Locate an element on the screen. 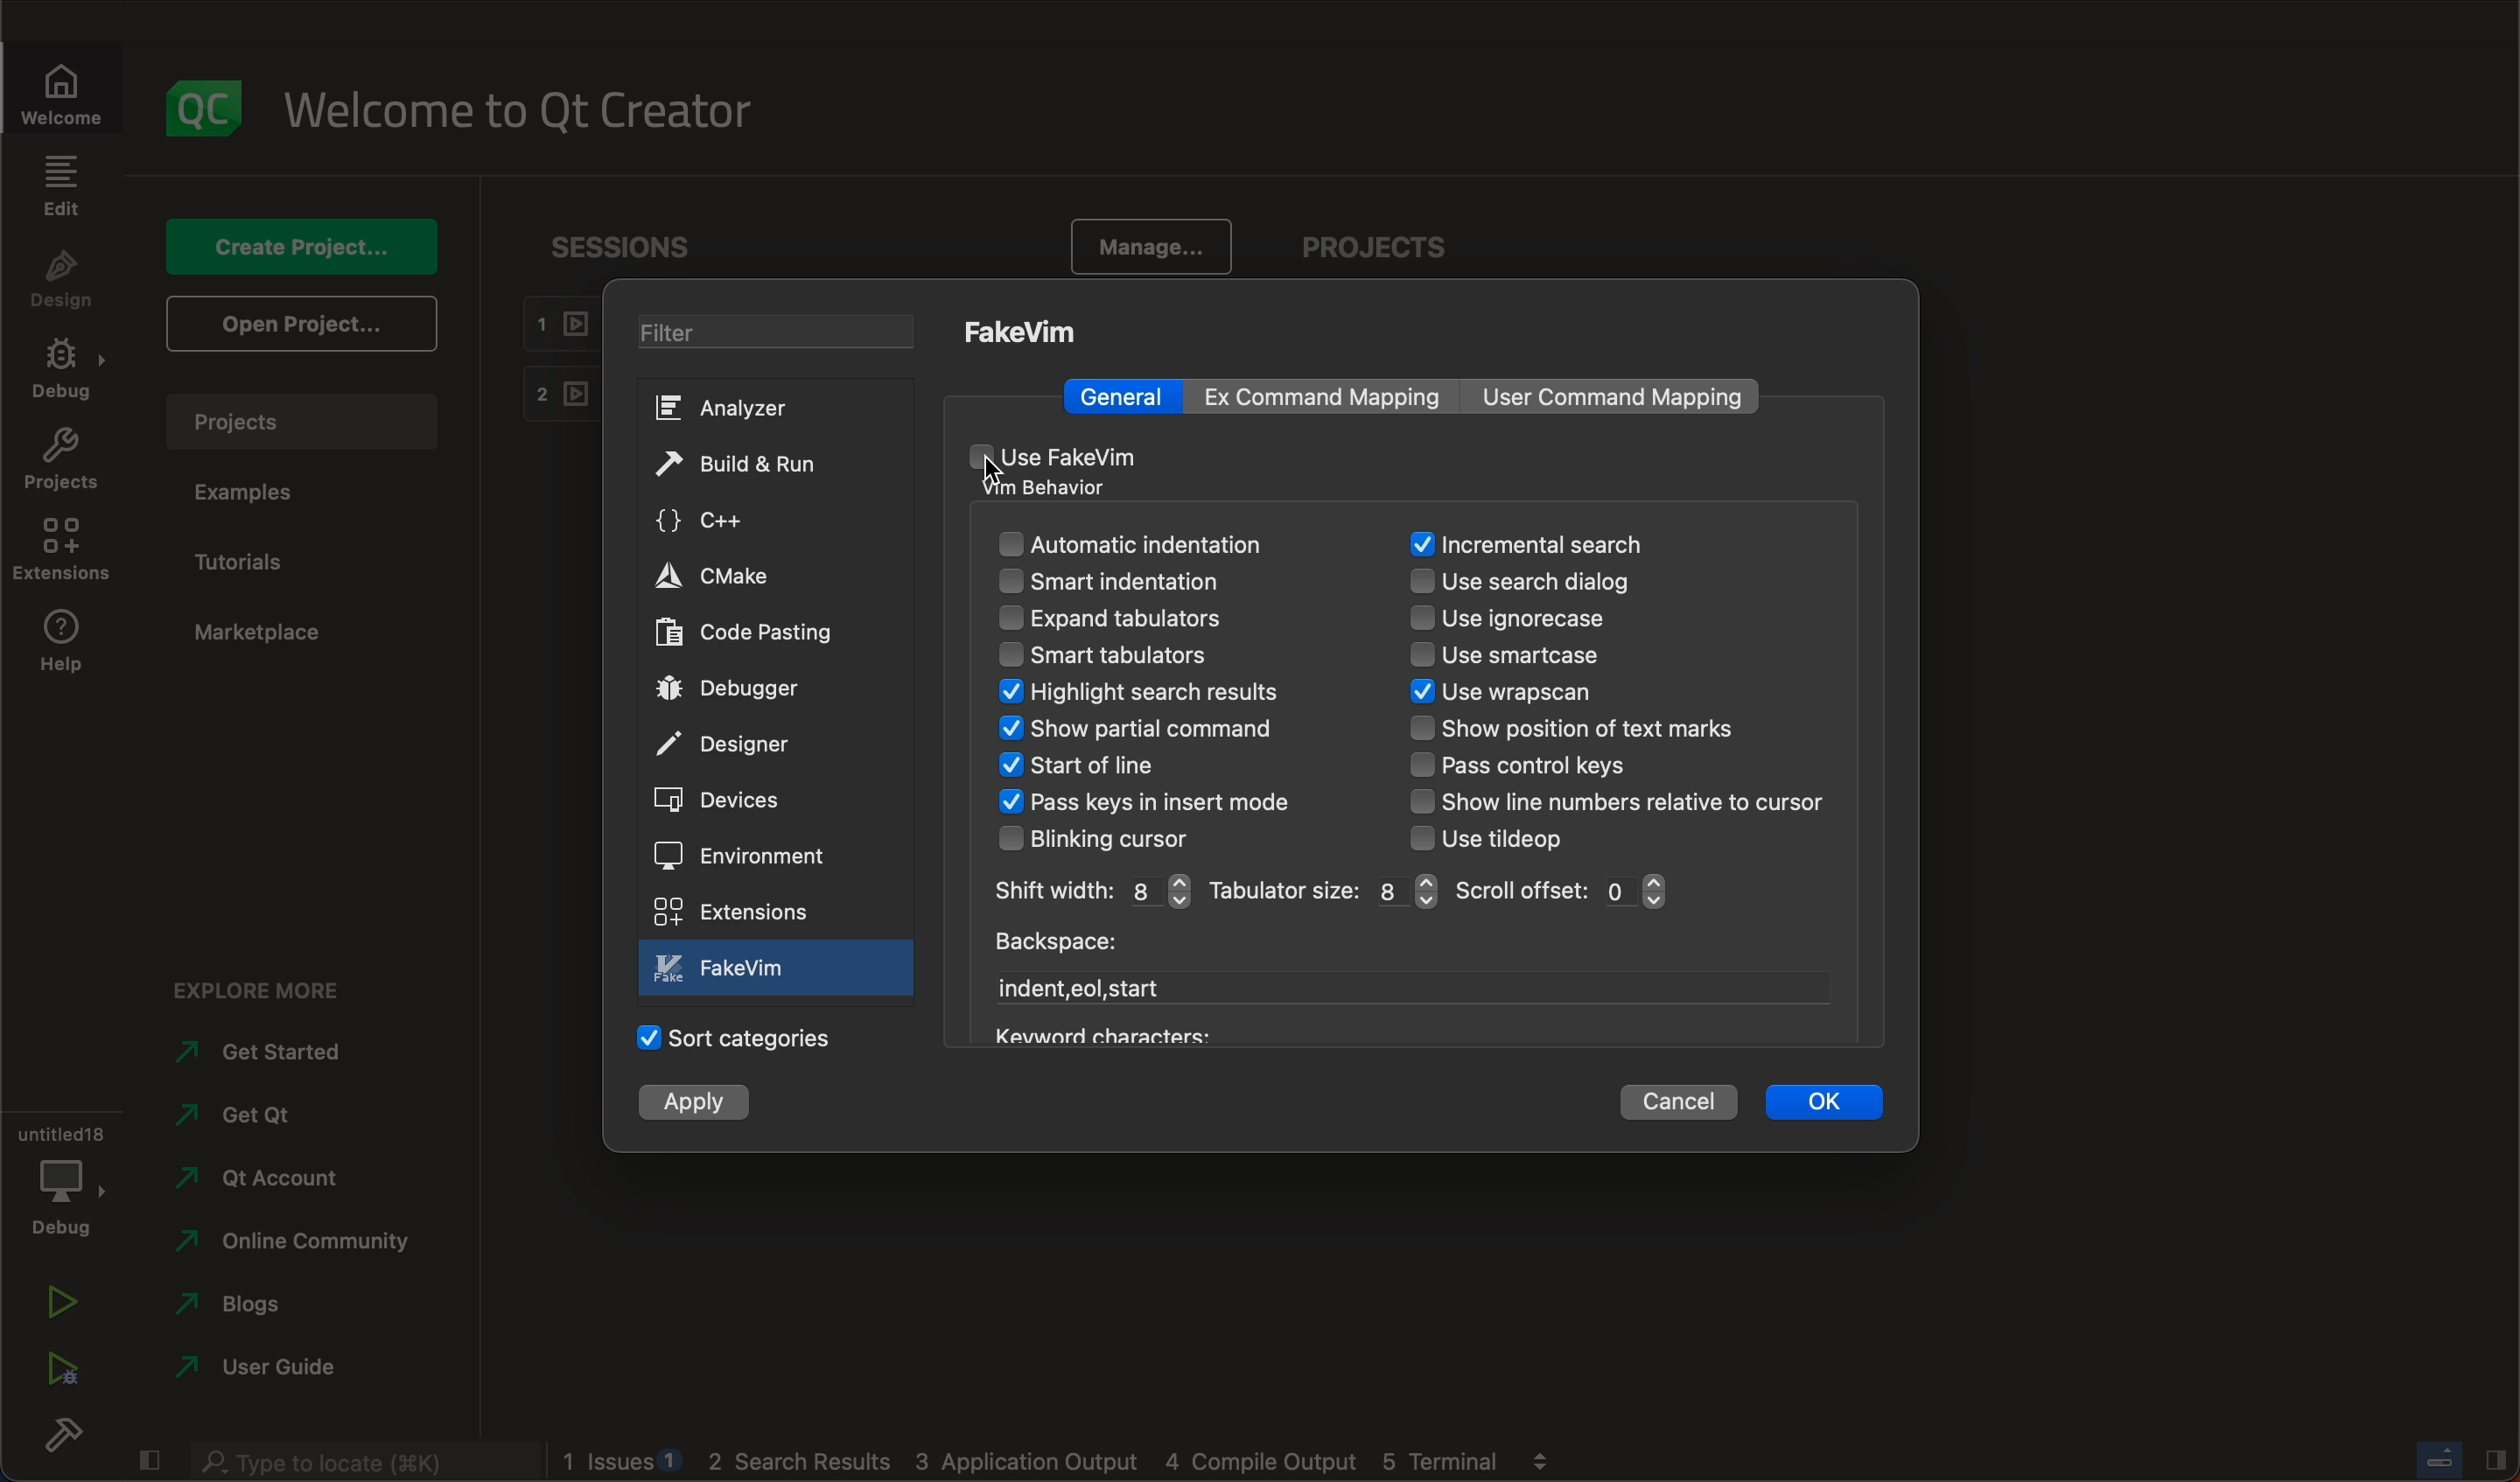  logs is located at coordinates (1059, 1463).